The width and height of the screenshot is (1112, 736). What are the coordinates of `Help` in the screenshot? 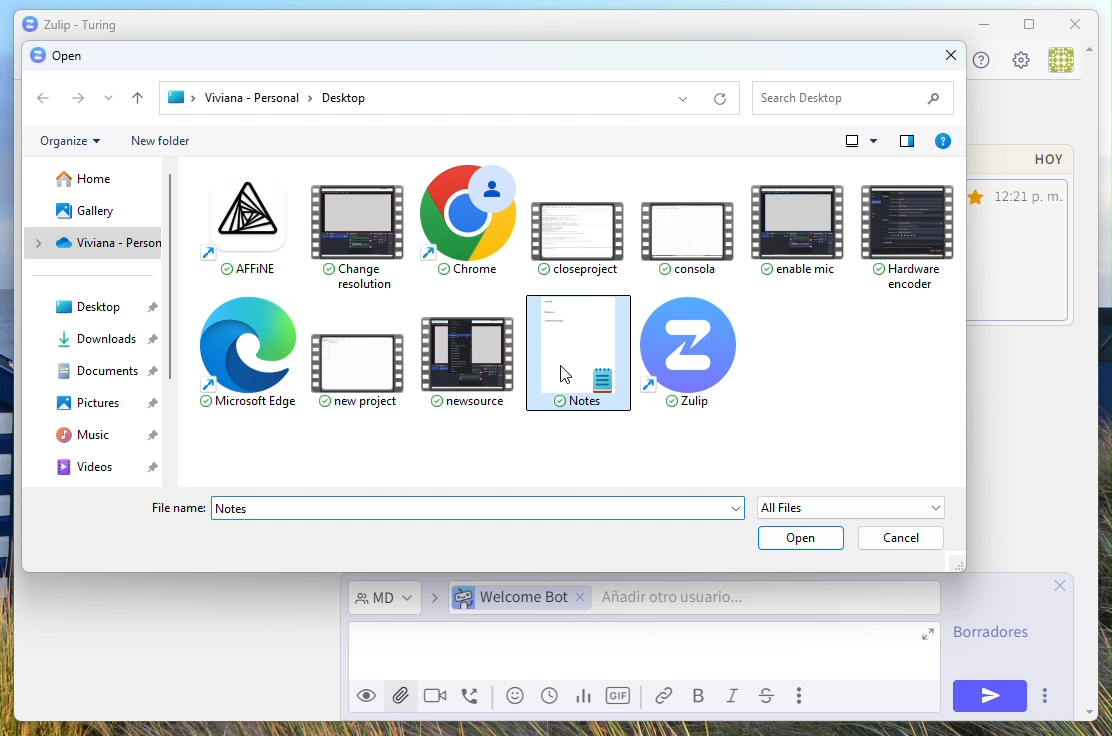 It's located at (907, 141).